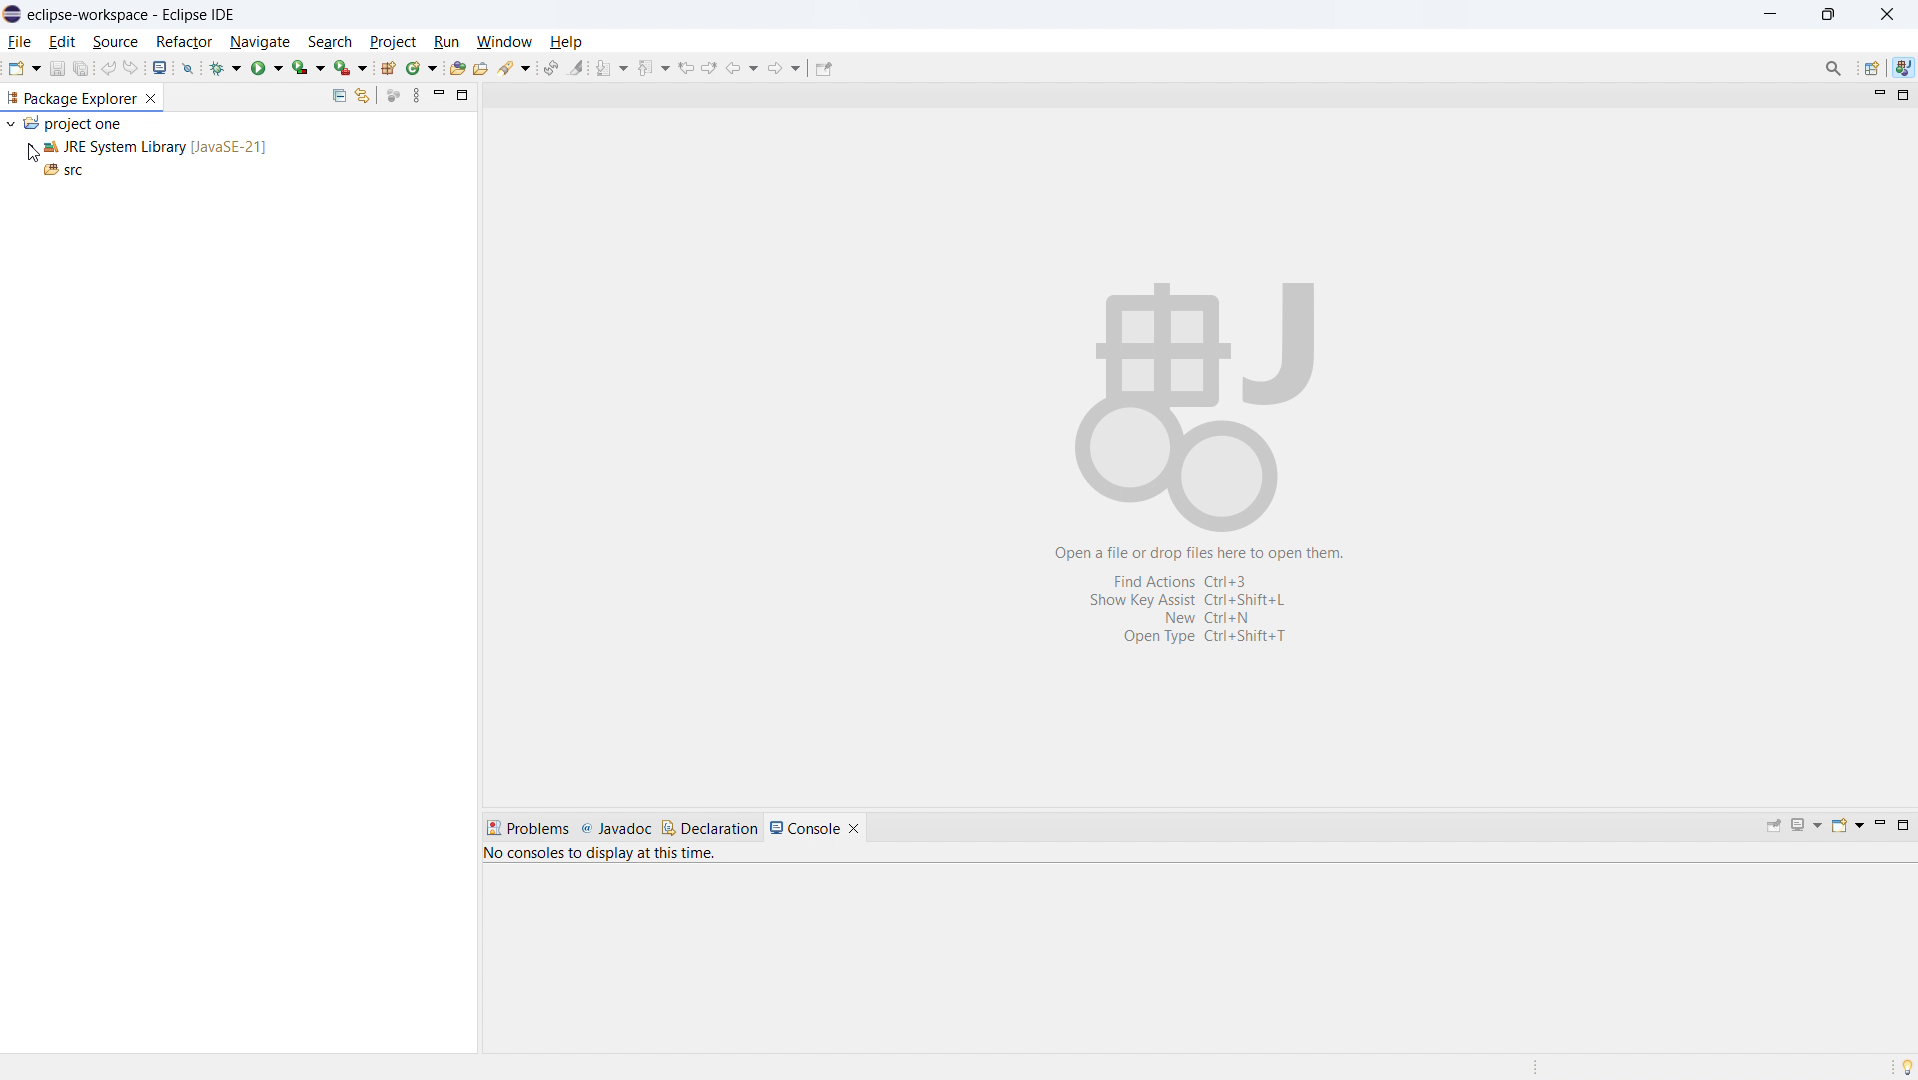  I want to click on problems, so click(526, 826).